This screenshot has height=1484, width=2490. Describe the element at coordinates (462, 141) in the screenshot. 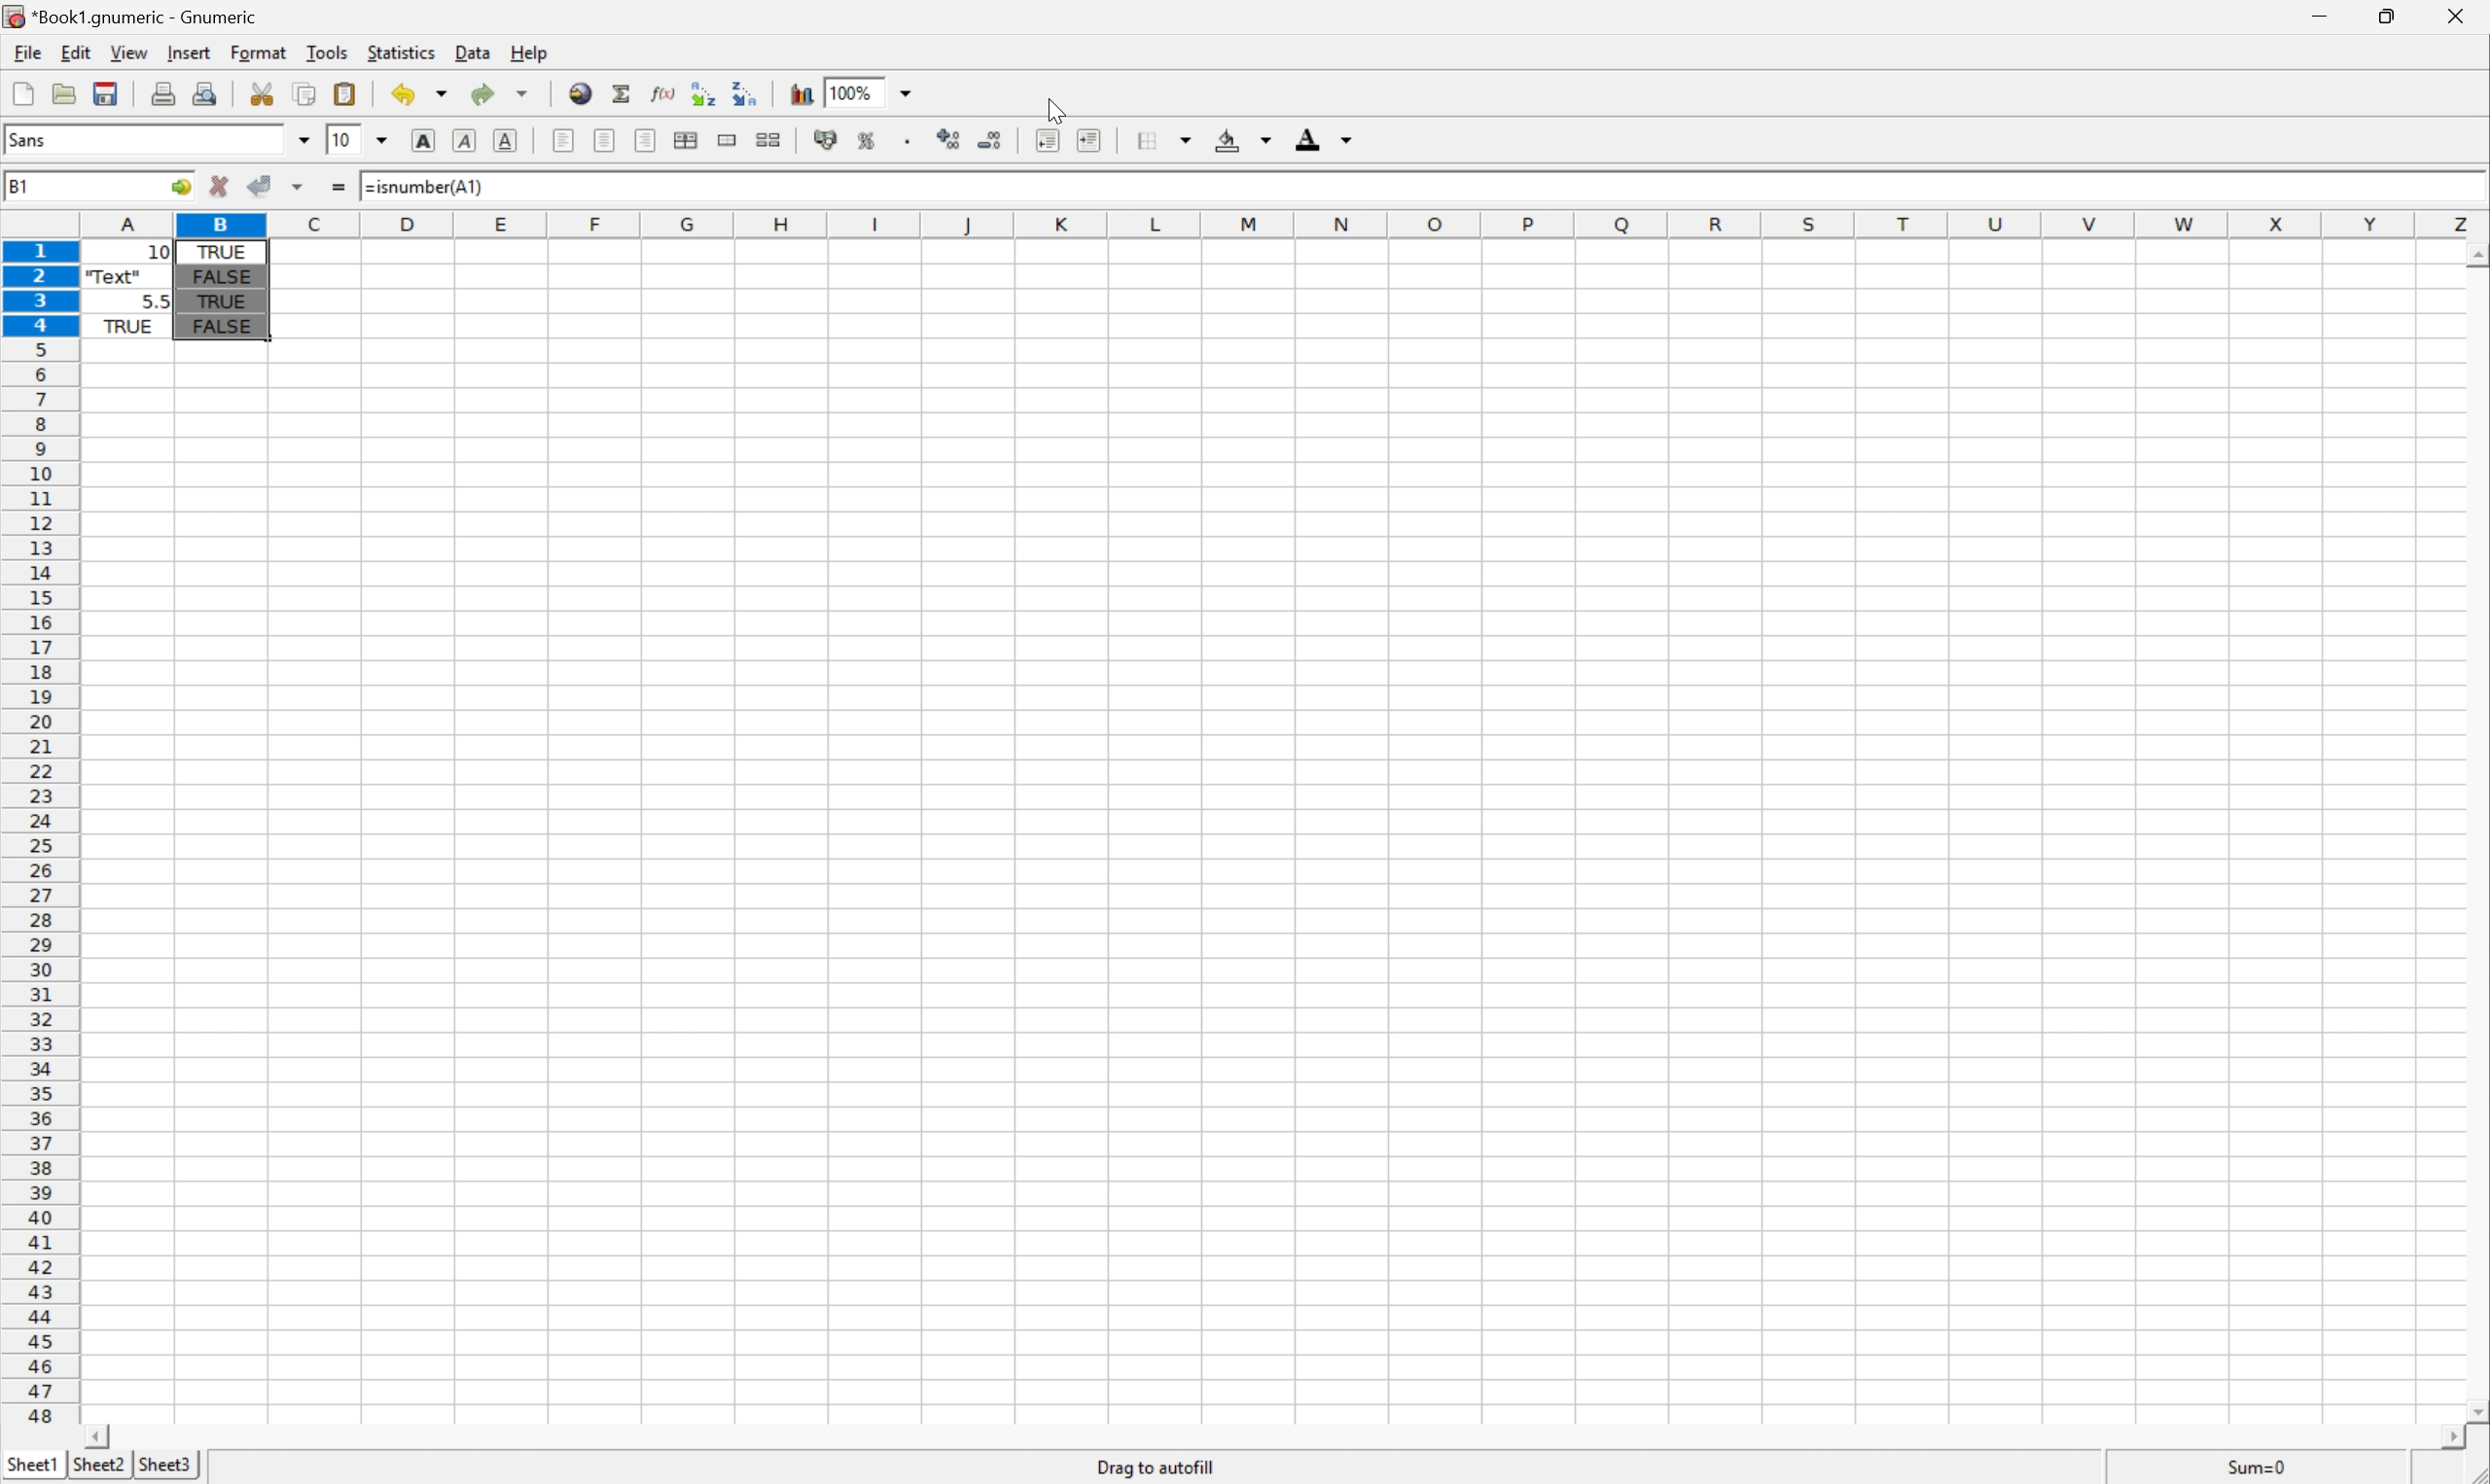

I see `Italic` at that location.